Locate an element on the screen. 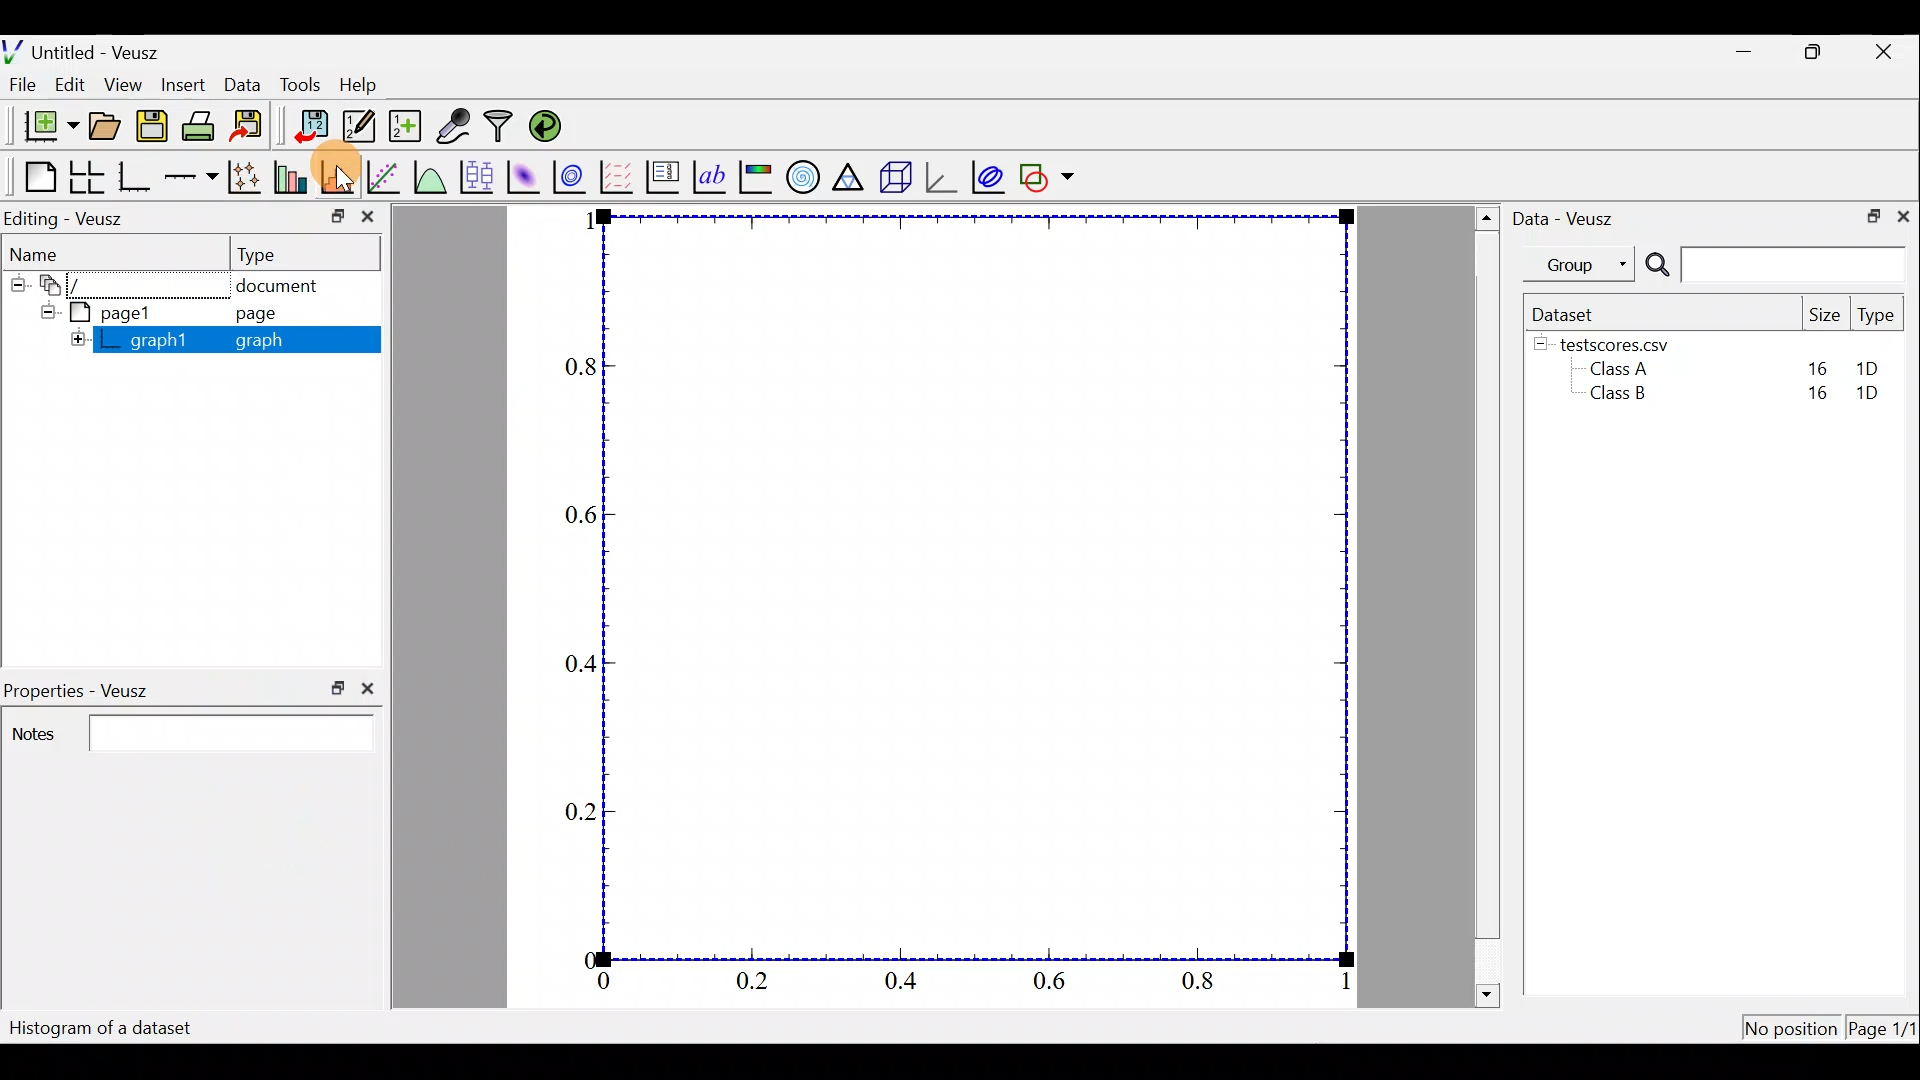 This screenshot has height=1080, width=1920. 0 is located at coordinates (582, 956).